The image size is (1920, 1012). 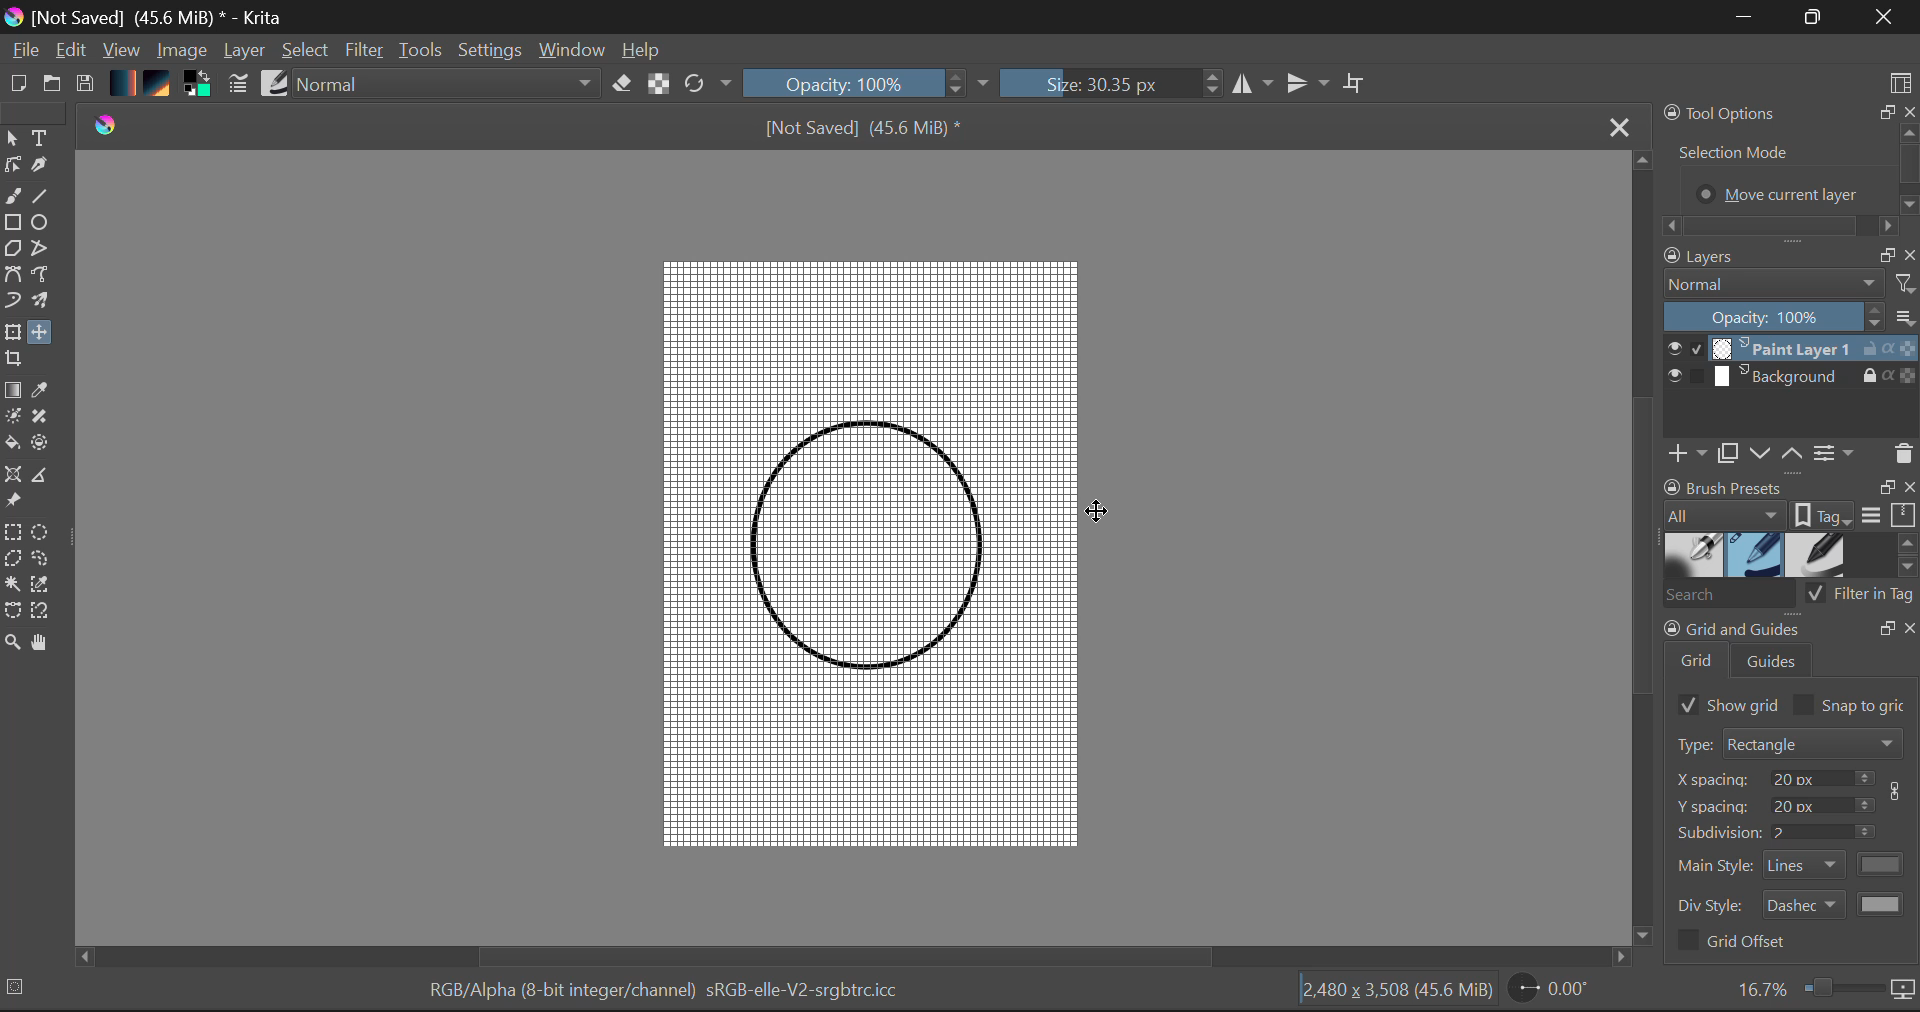 I want to click on Brush Presets, so click(x=275, y=85).